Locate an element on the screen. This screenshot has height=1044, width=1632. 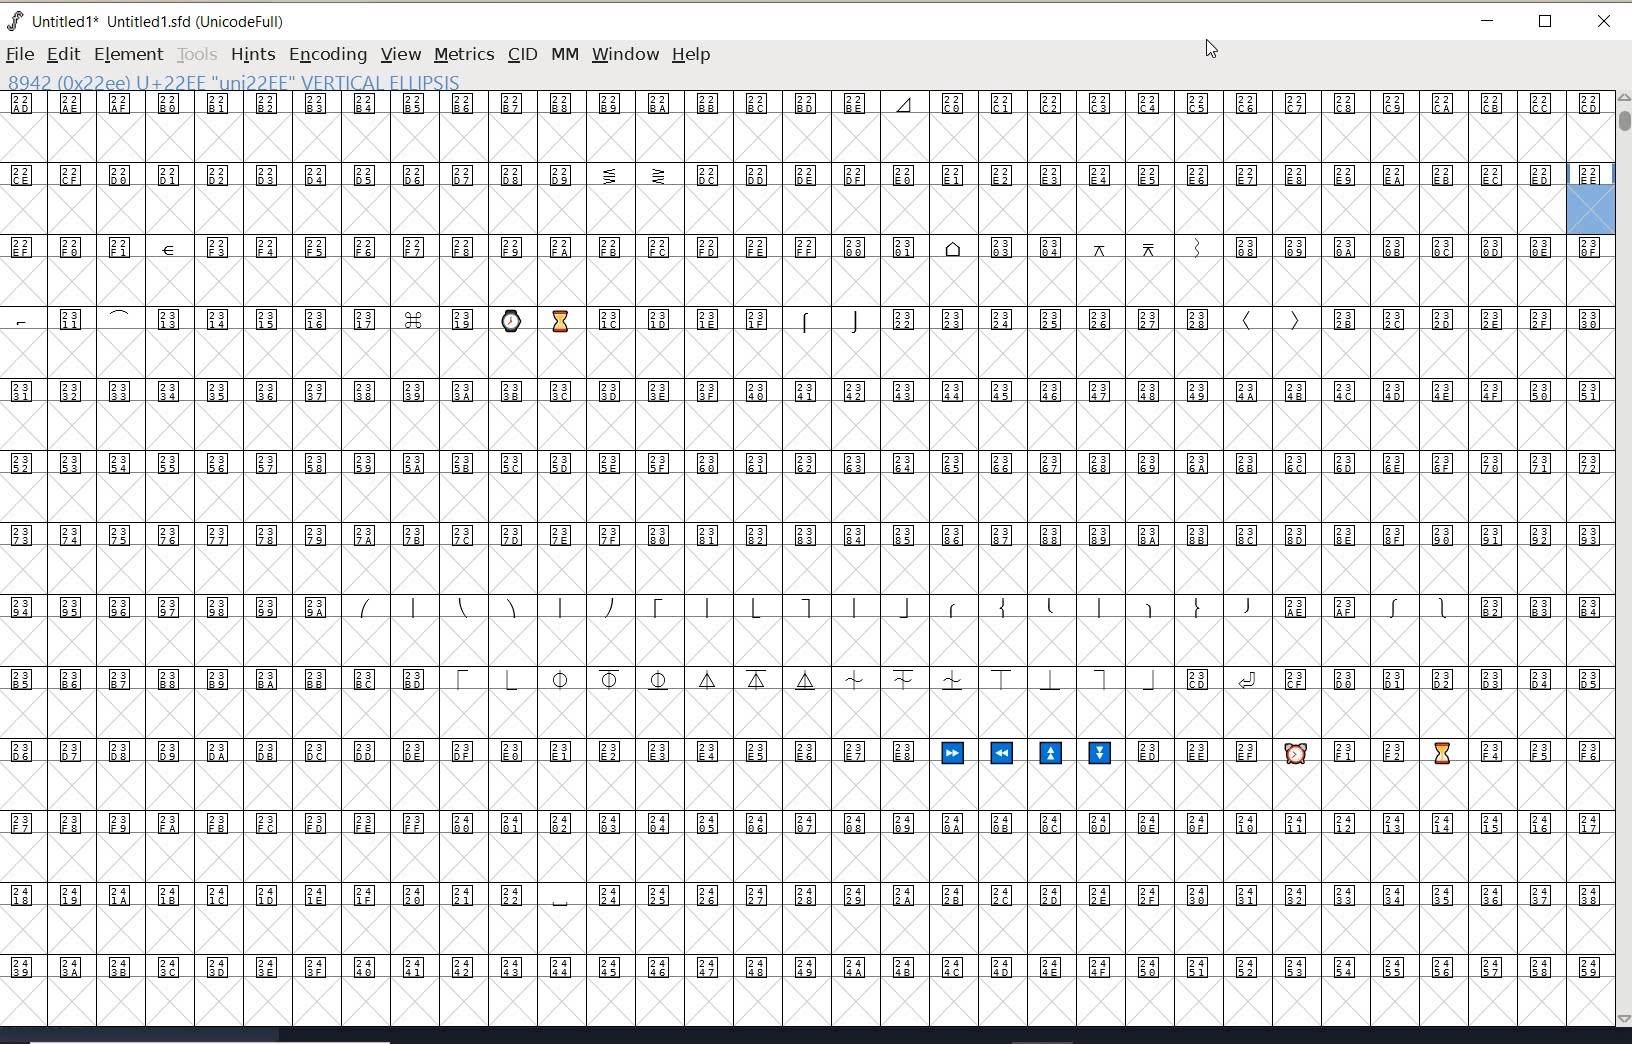
ENCODING is located at coordinates (328, 55).